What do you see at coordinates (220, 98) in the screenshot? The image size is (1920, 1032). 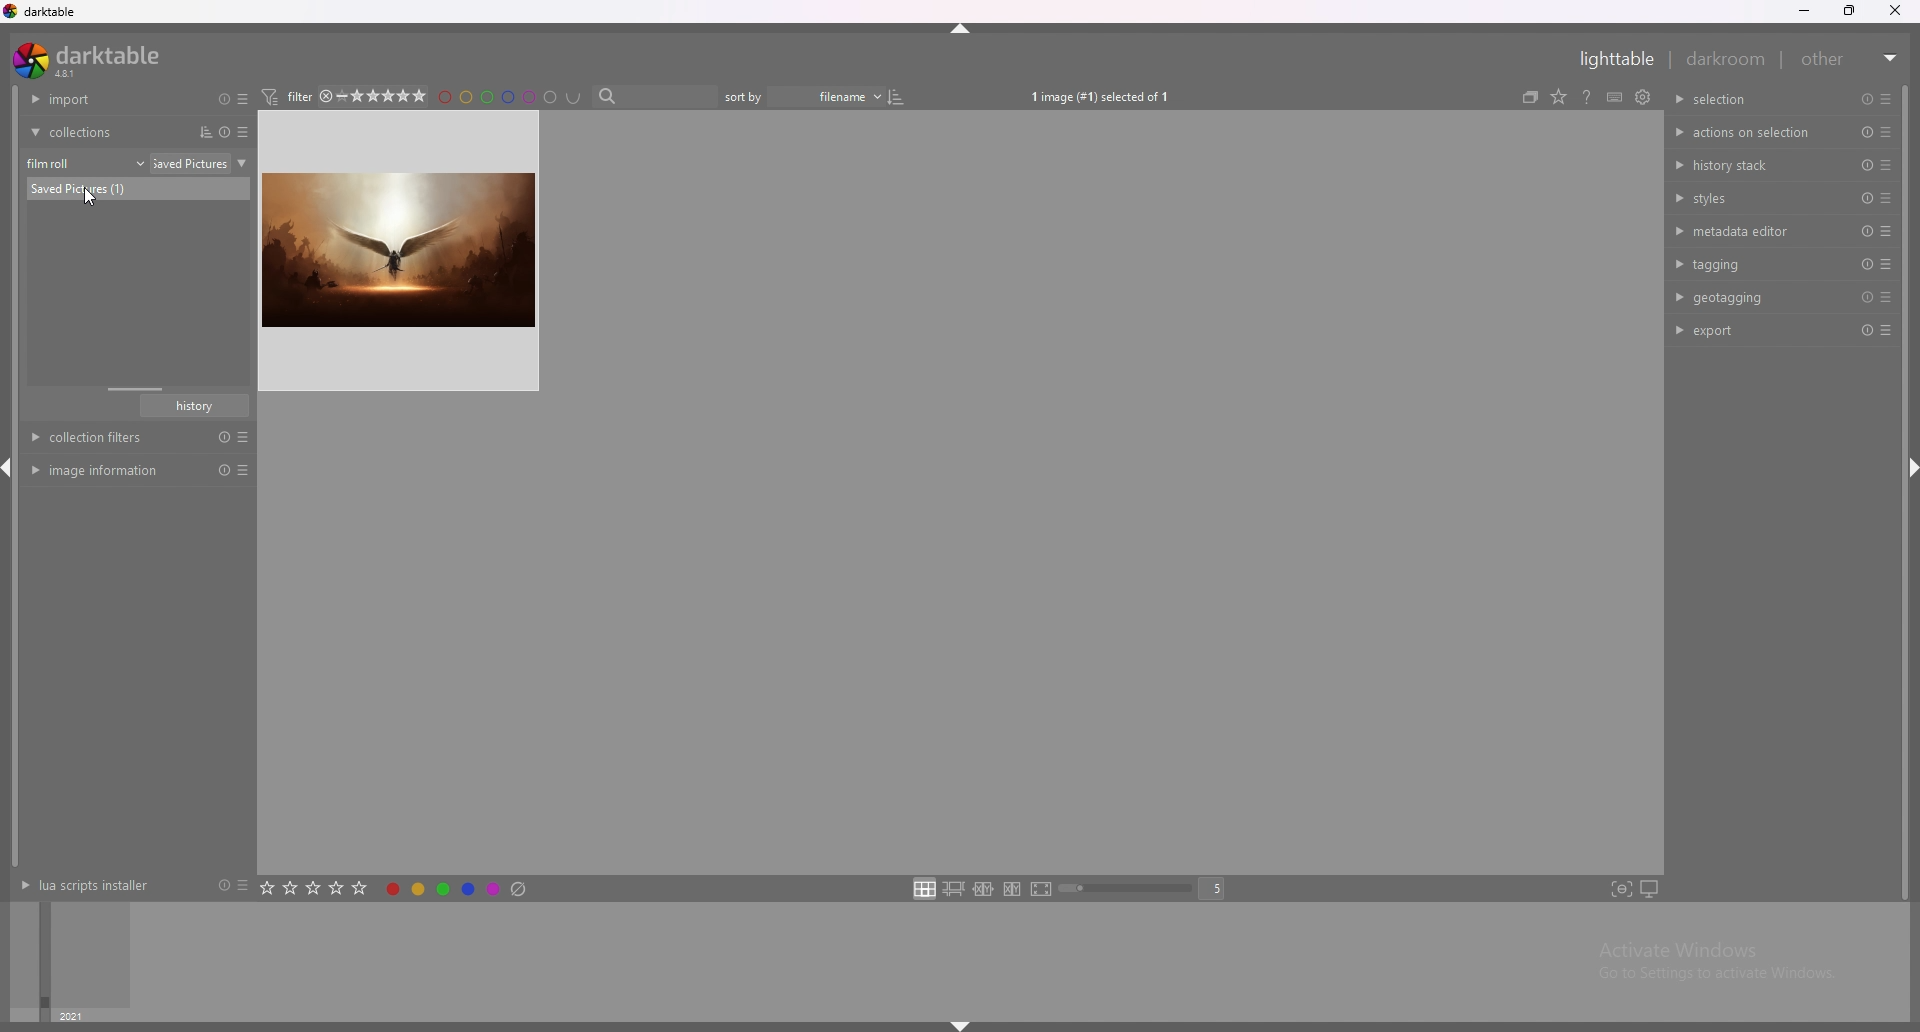 I see `resets` at bounding box center [220, 98].